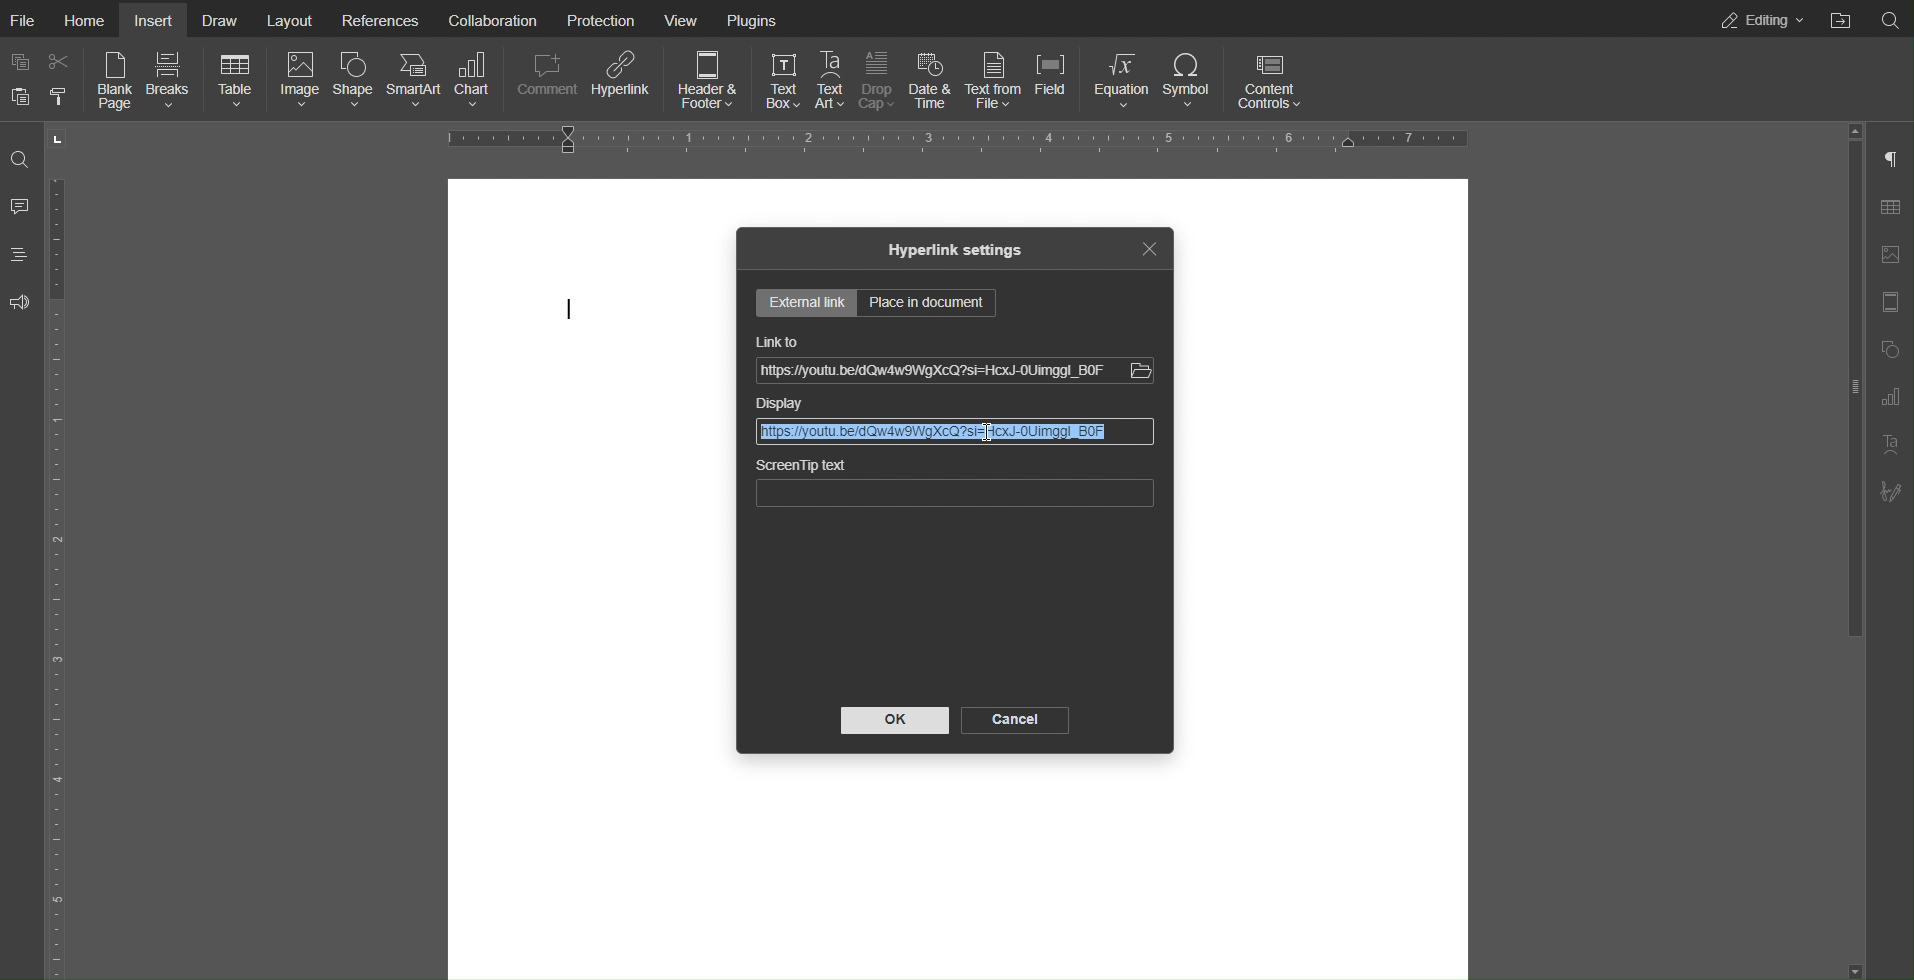  Describe the element at coordinates (294, 19) in the screenshot. I see `Layout` at that location.